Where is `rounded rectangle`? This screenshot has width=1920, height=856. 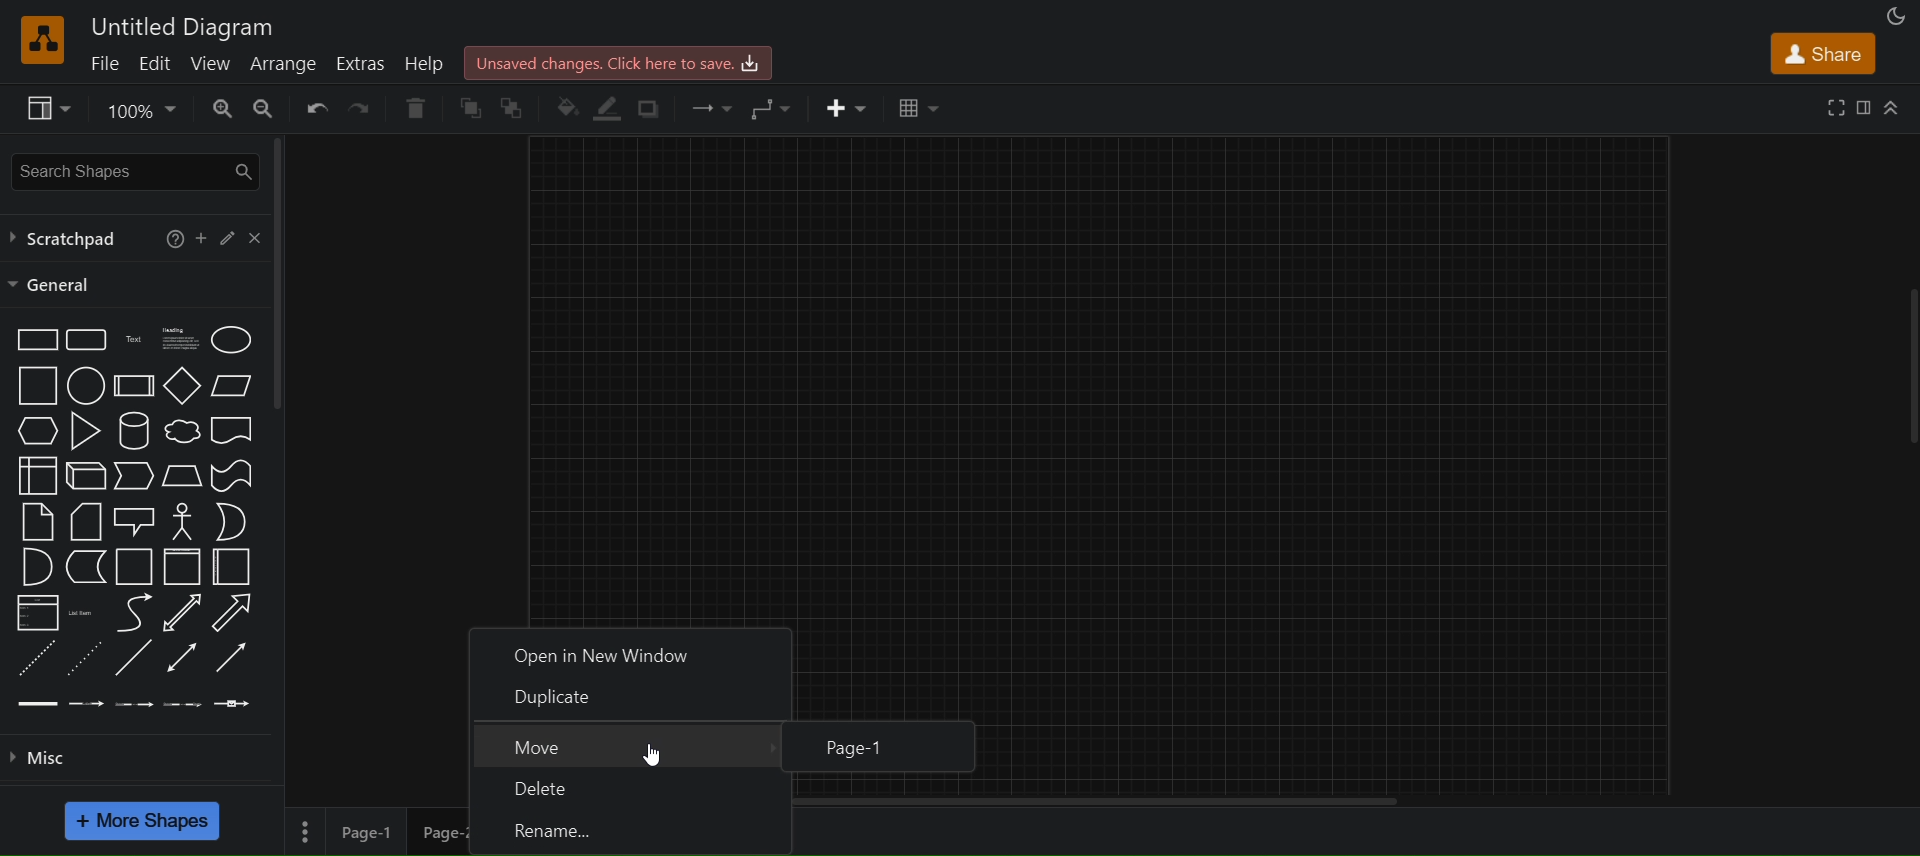
rounded rectangle is located at coordinates (86, 339).